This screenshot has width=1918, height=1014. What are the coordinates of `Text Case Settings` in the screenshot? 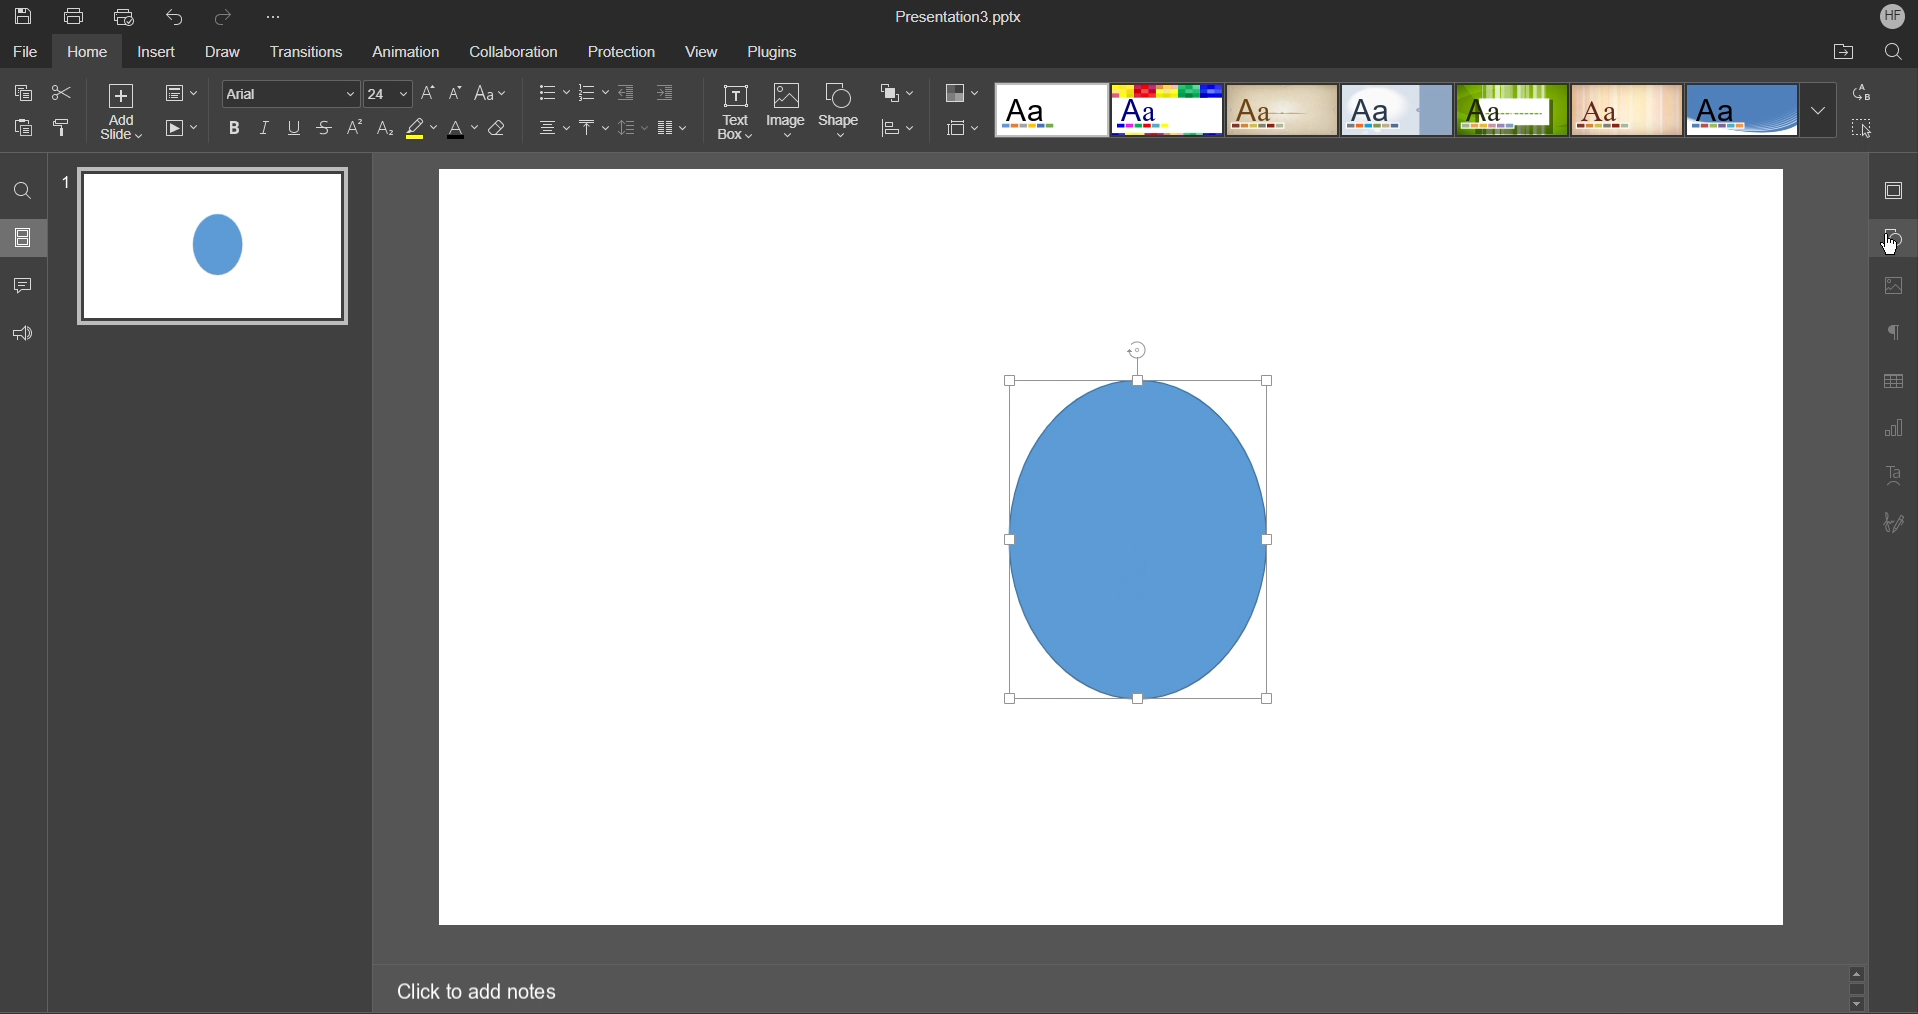 It's located at (494, 94).